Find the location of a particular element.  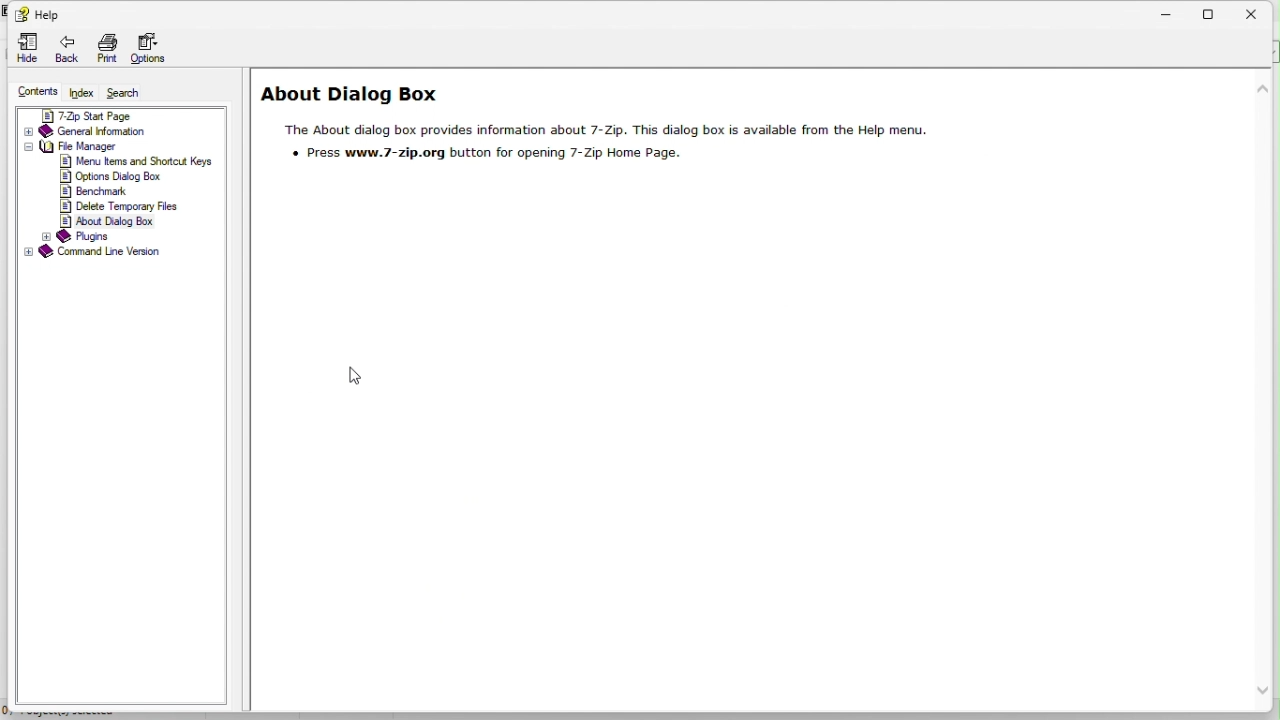

options is located at coordinates (113, 175).